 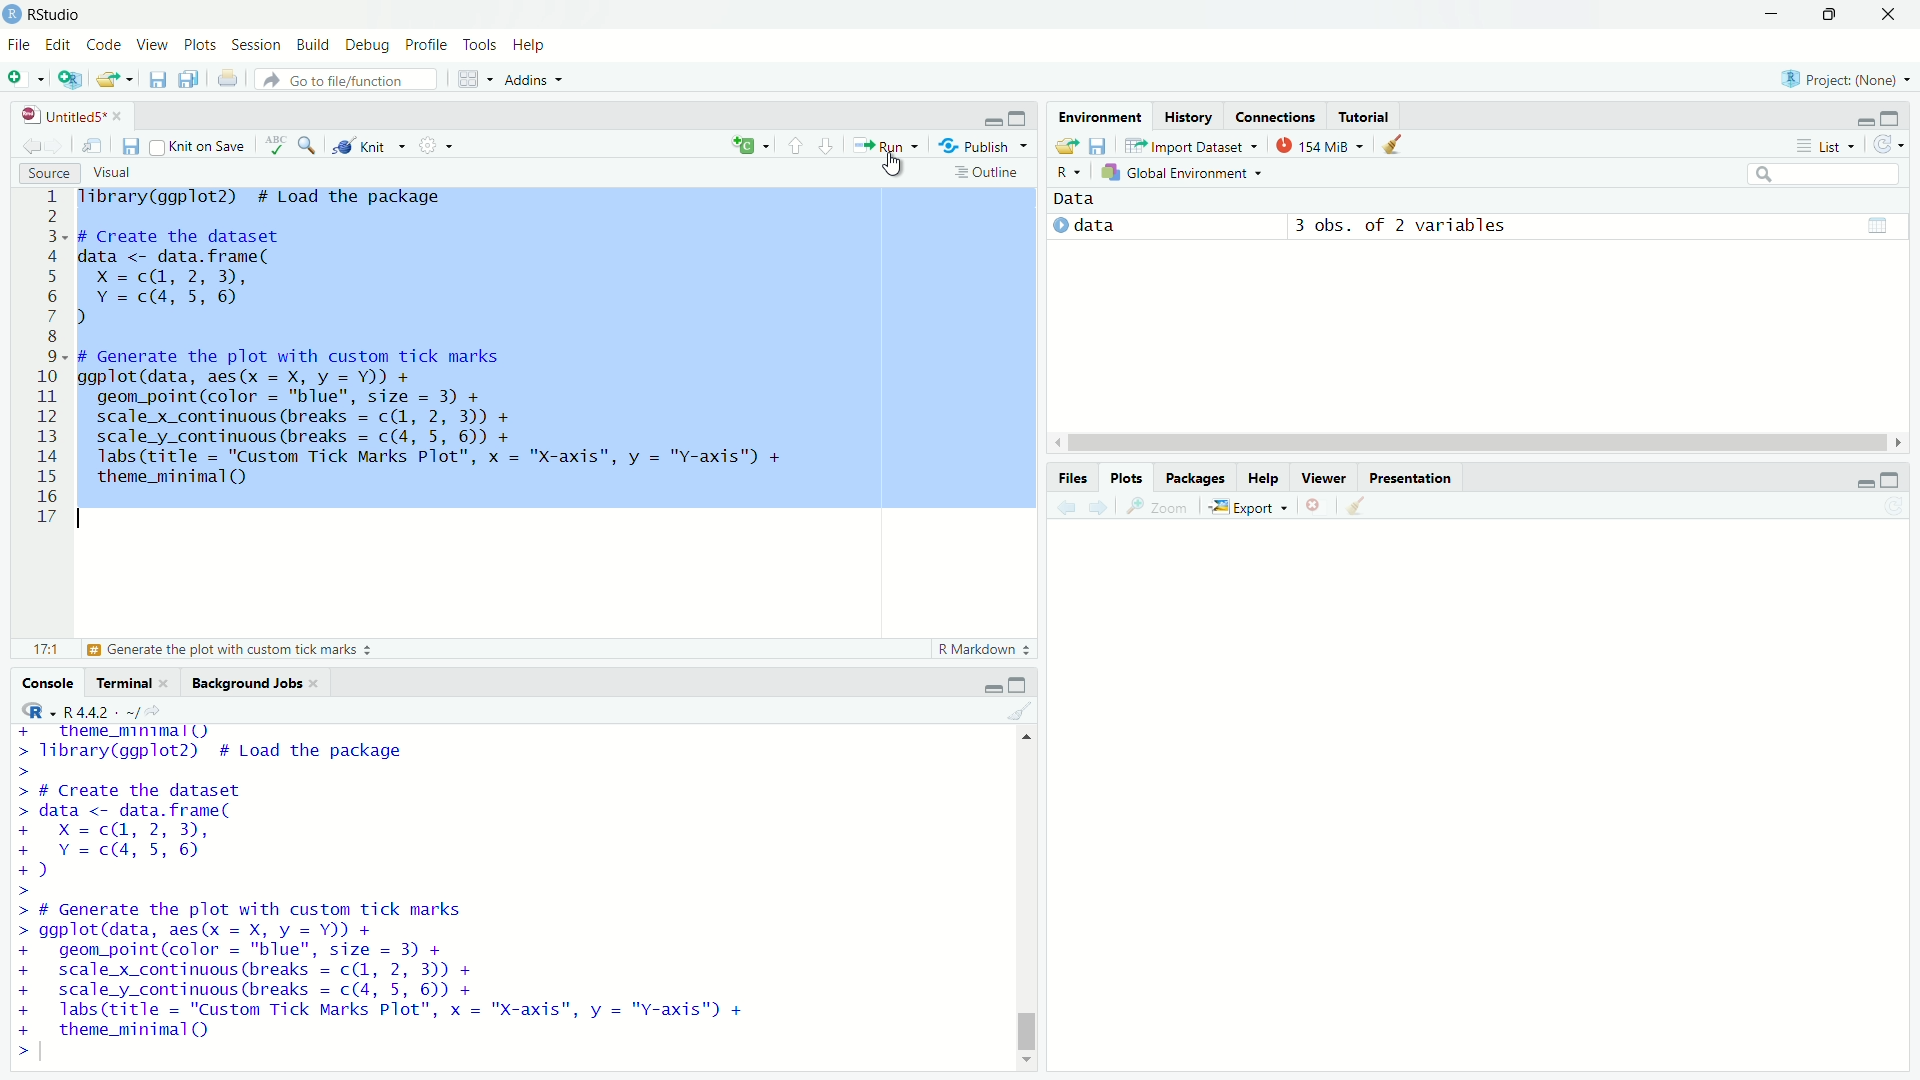 I want to click on knit, so click(x=370, y=146).